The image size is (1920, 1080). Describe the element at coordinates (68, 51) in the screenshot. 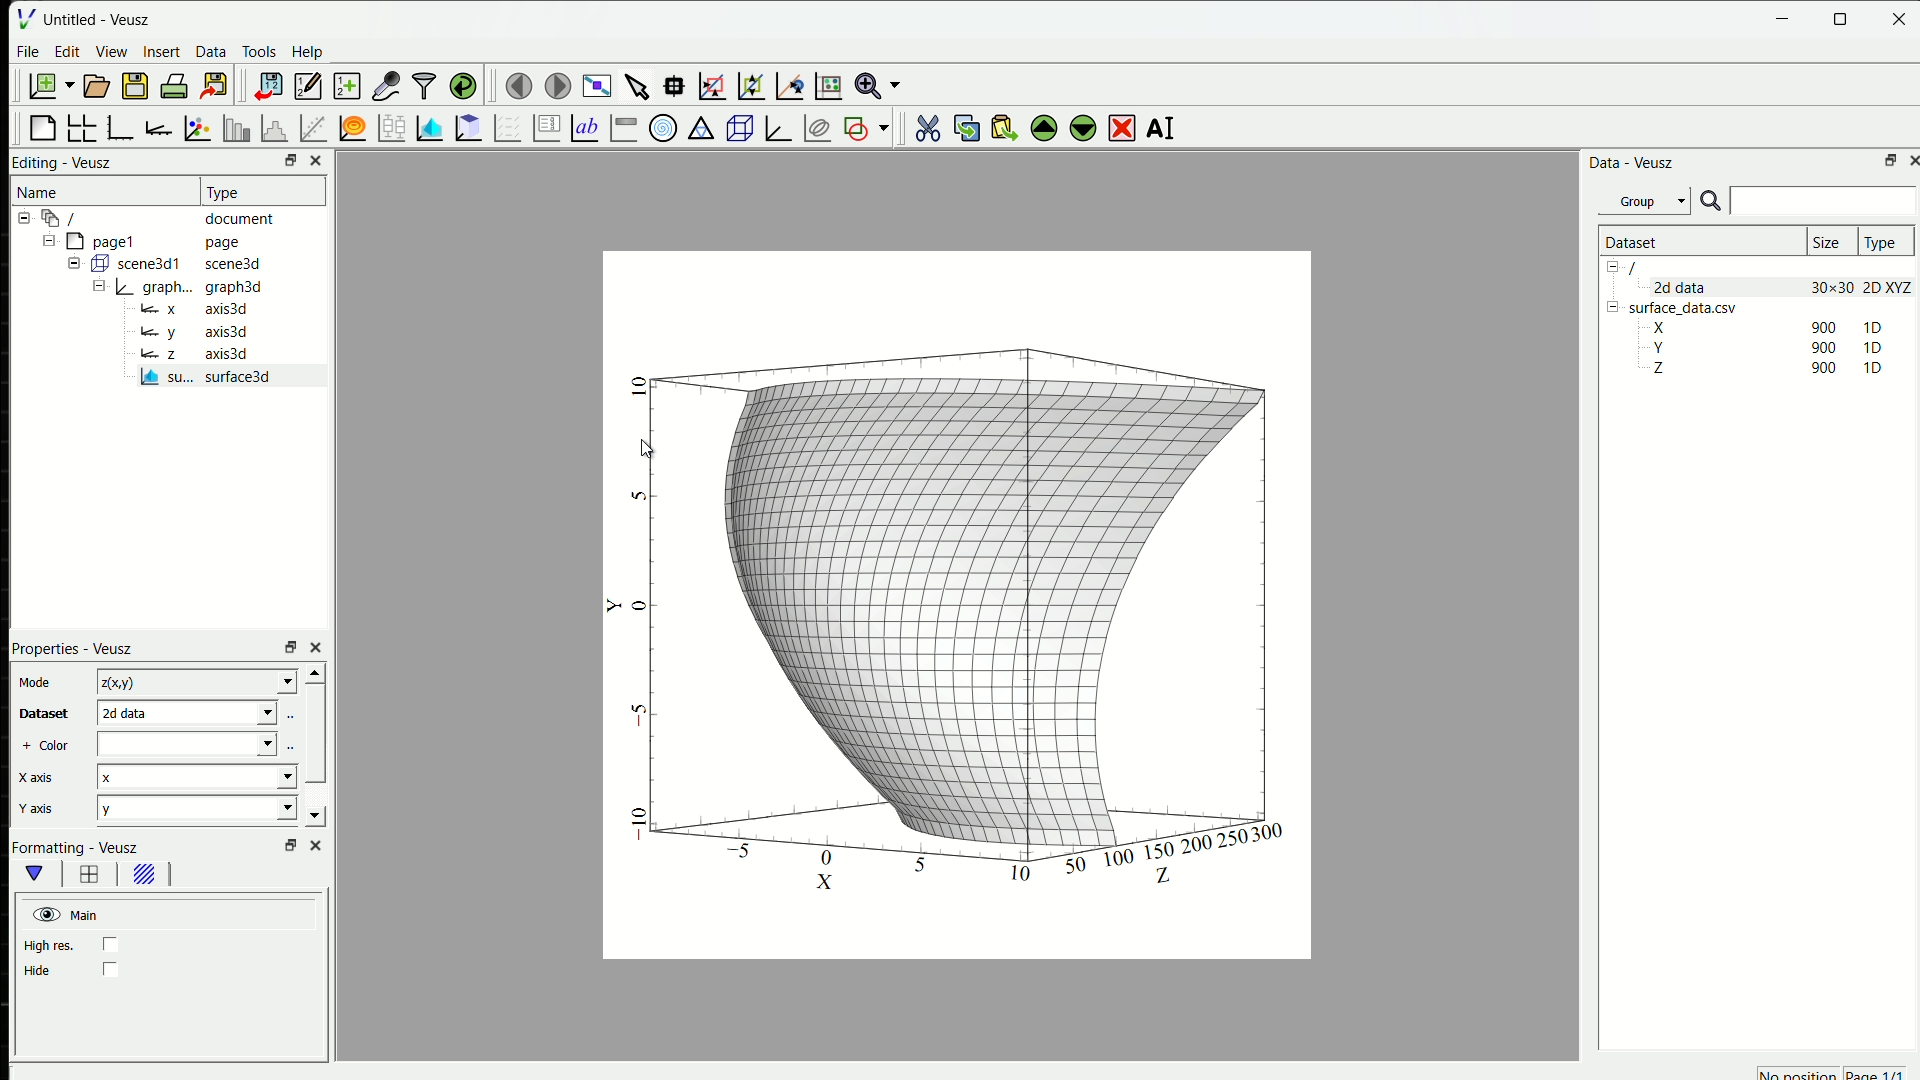

I see `Edit` at that location.